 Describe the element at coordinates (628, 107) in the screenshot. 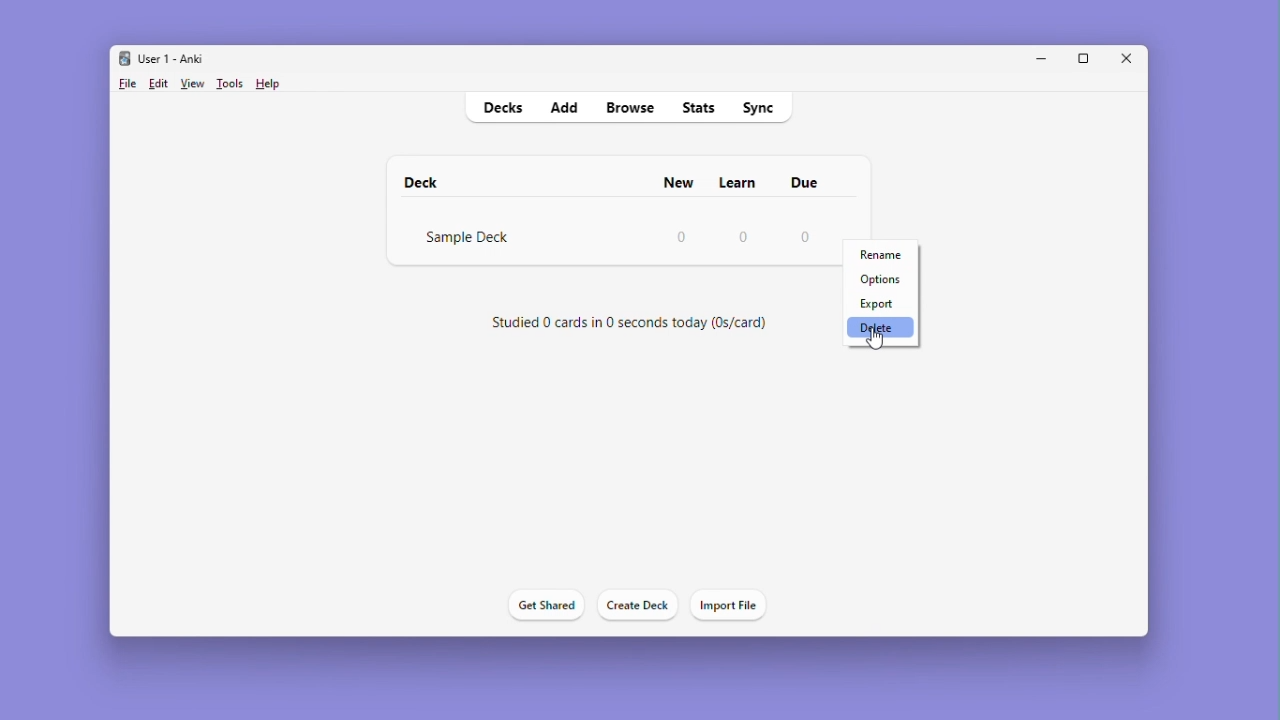

I see `Browse` at that location.